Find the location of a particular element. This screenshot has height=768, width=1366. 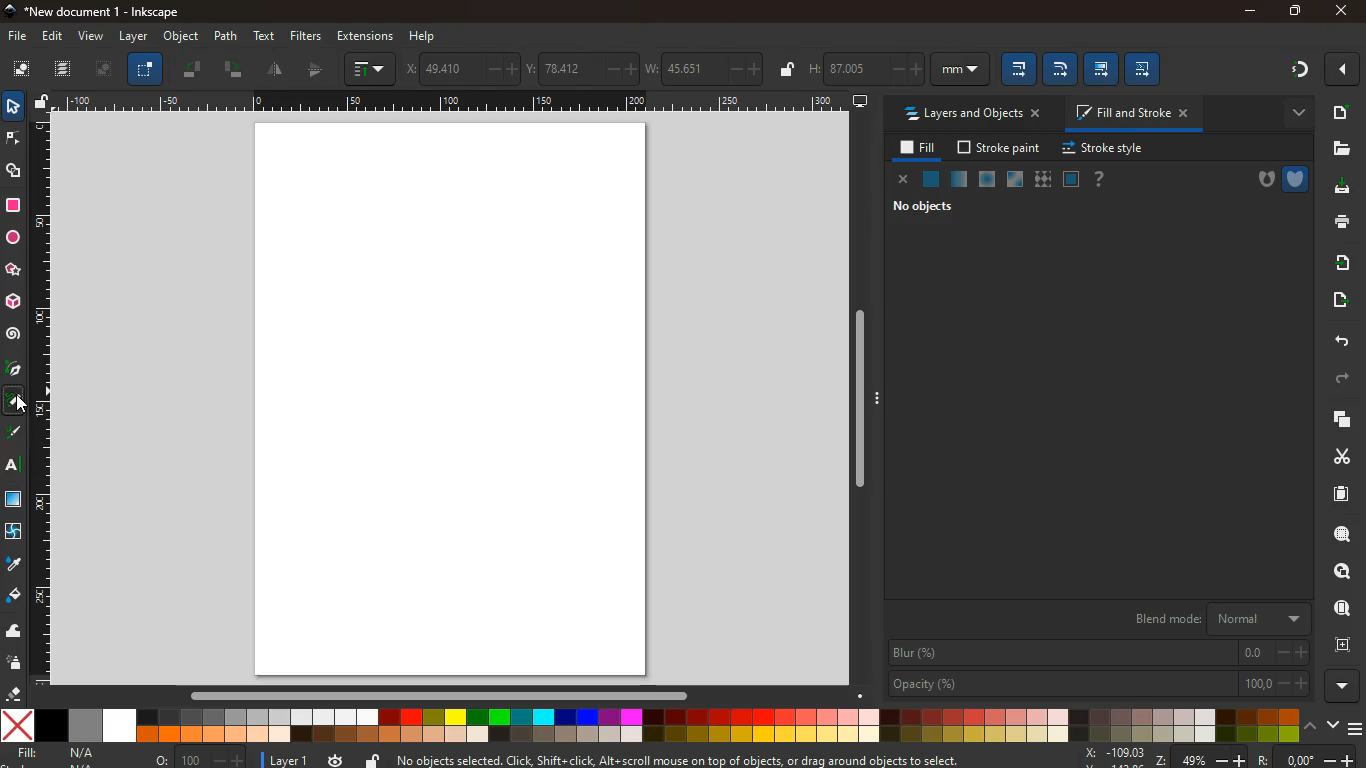

help is located at coordinates (1100, 180).